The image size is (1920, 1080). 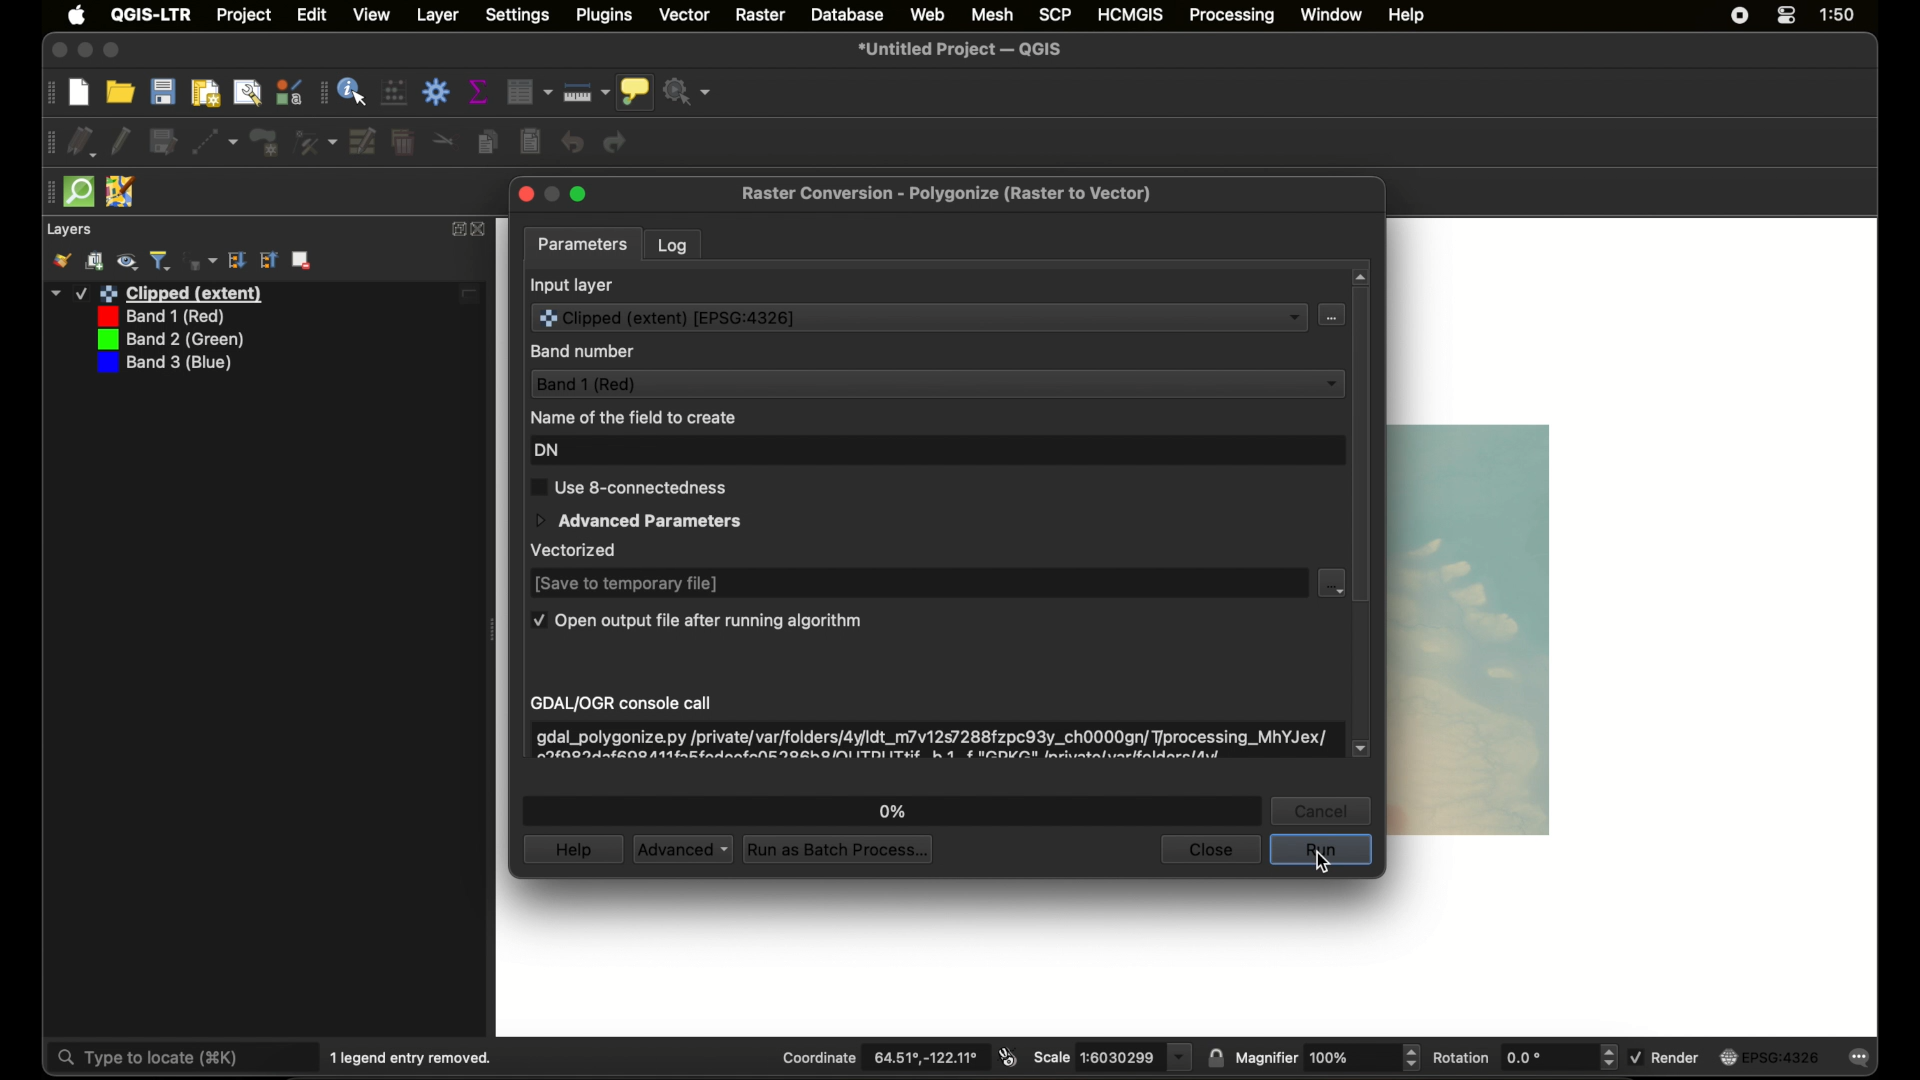 What do you see at coordinates (572, 286) in the screenshot?
I see `input layer` at bounding box center [572, 286].